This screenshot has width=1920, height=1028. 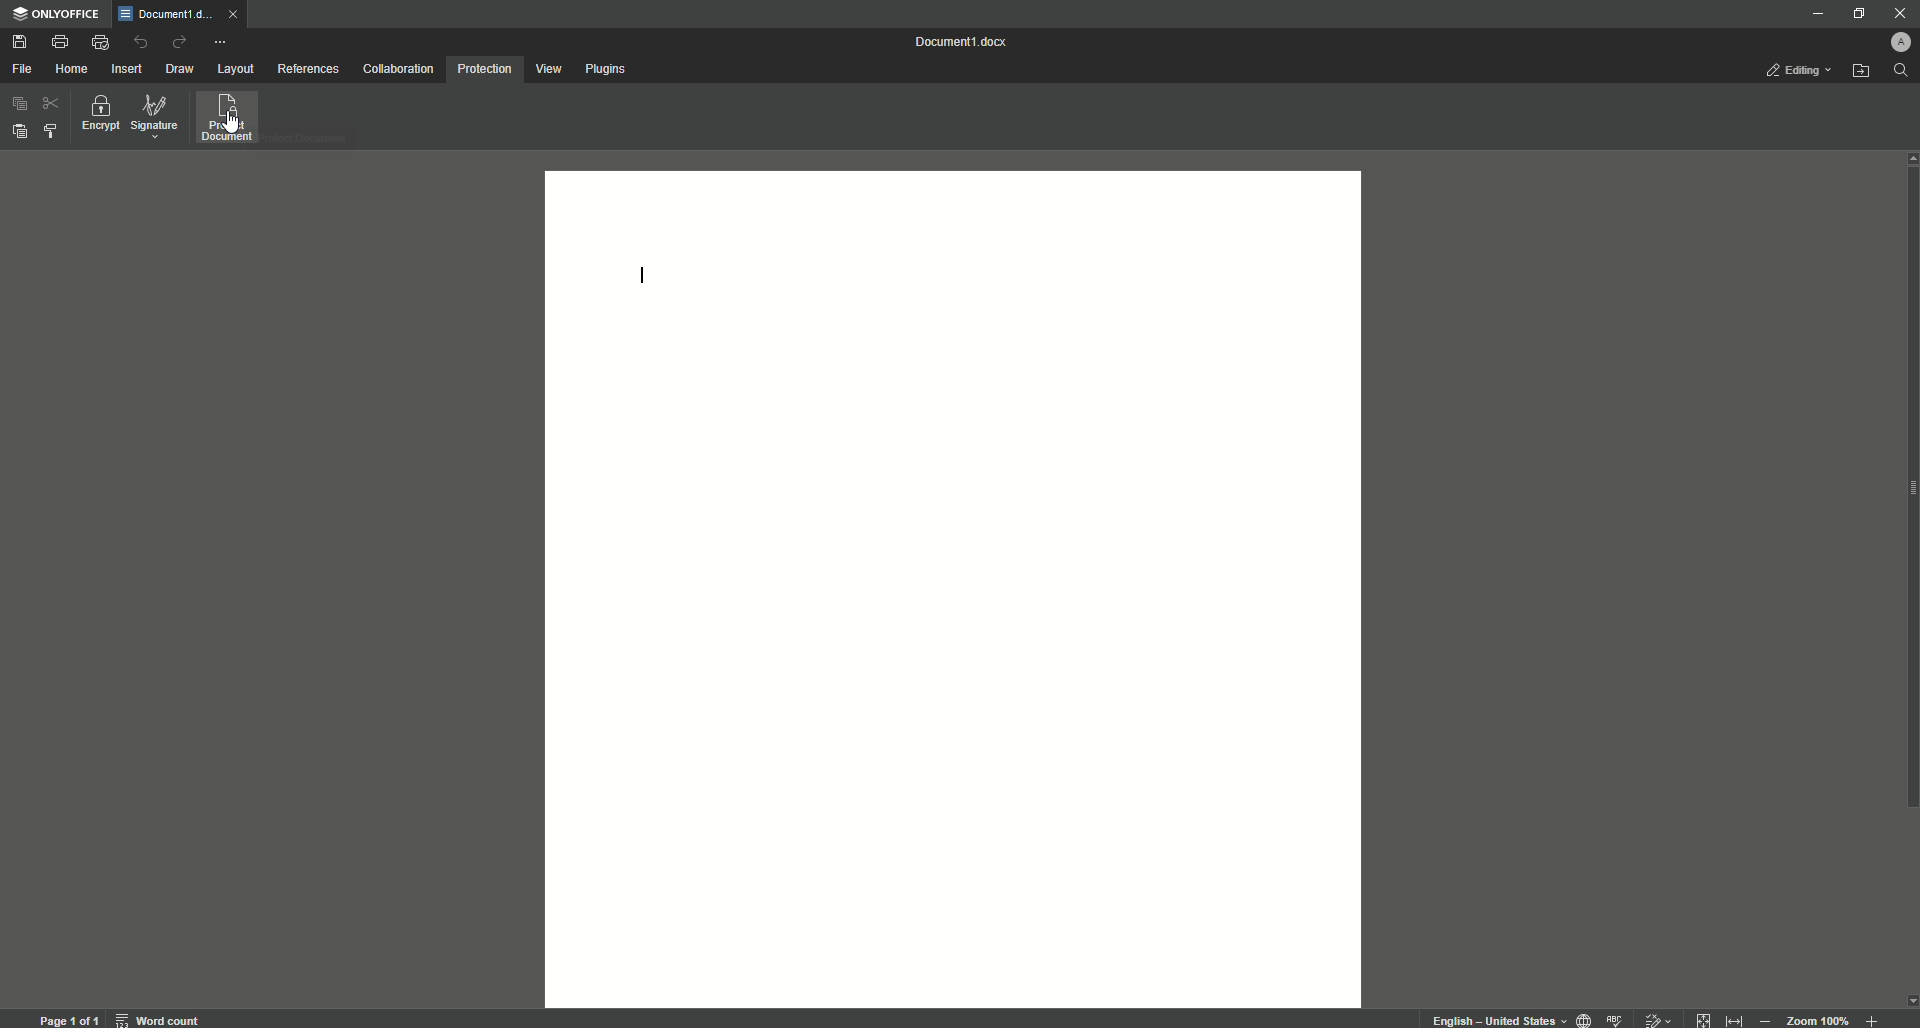 I want to click on Tab 1, so click(x=167, y=15).